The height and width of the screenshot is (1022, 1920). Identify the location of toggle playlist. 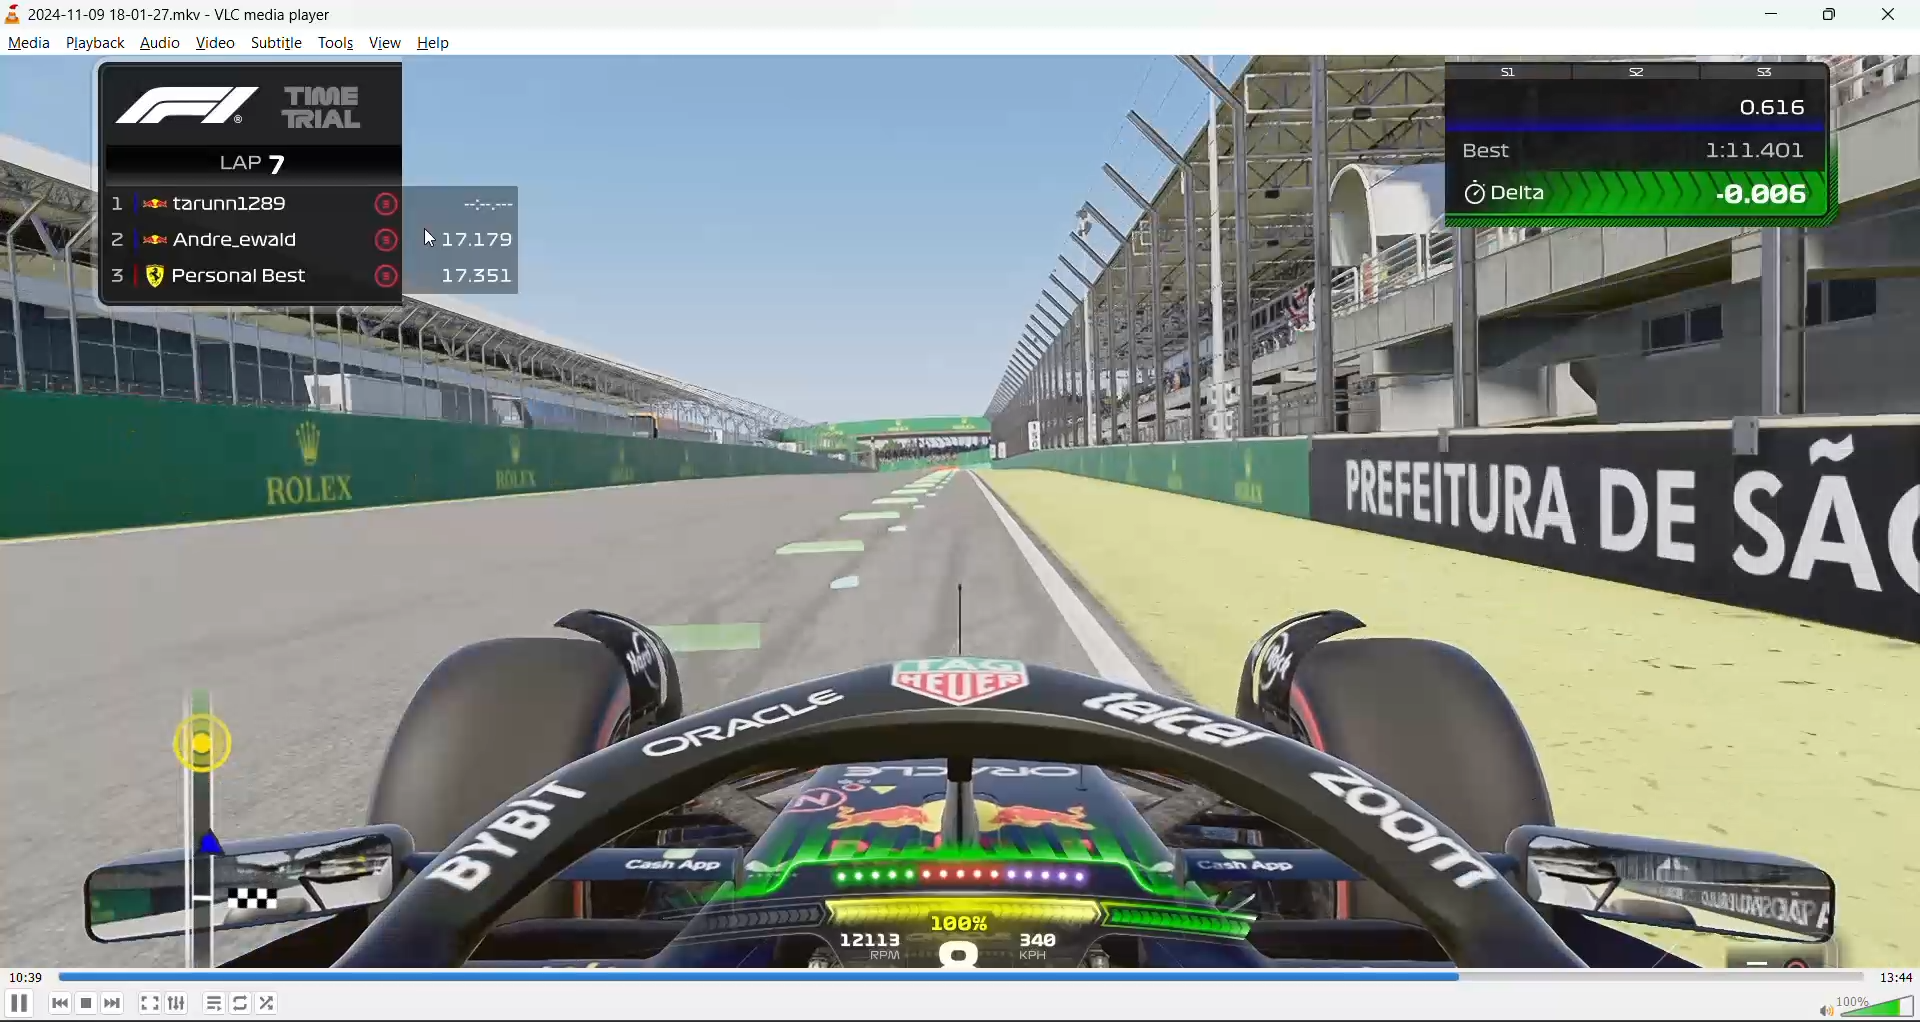
(213, 1005).